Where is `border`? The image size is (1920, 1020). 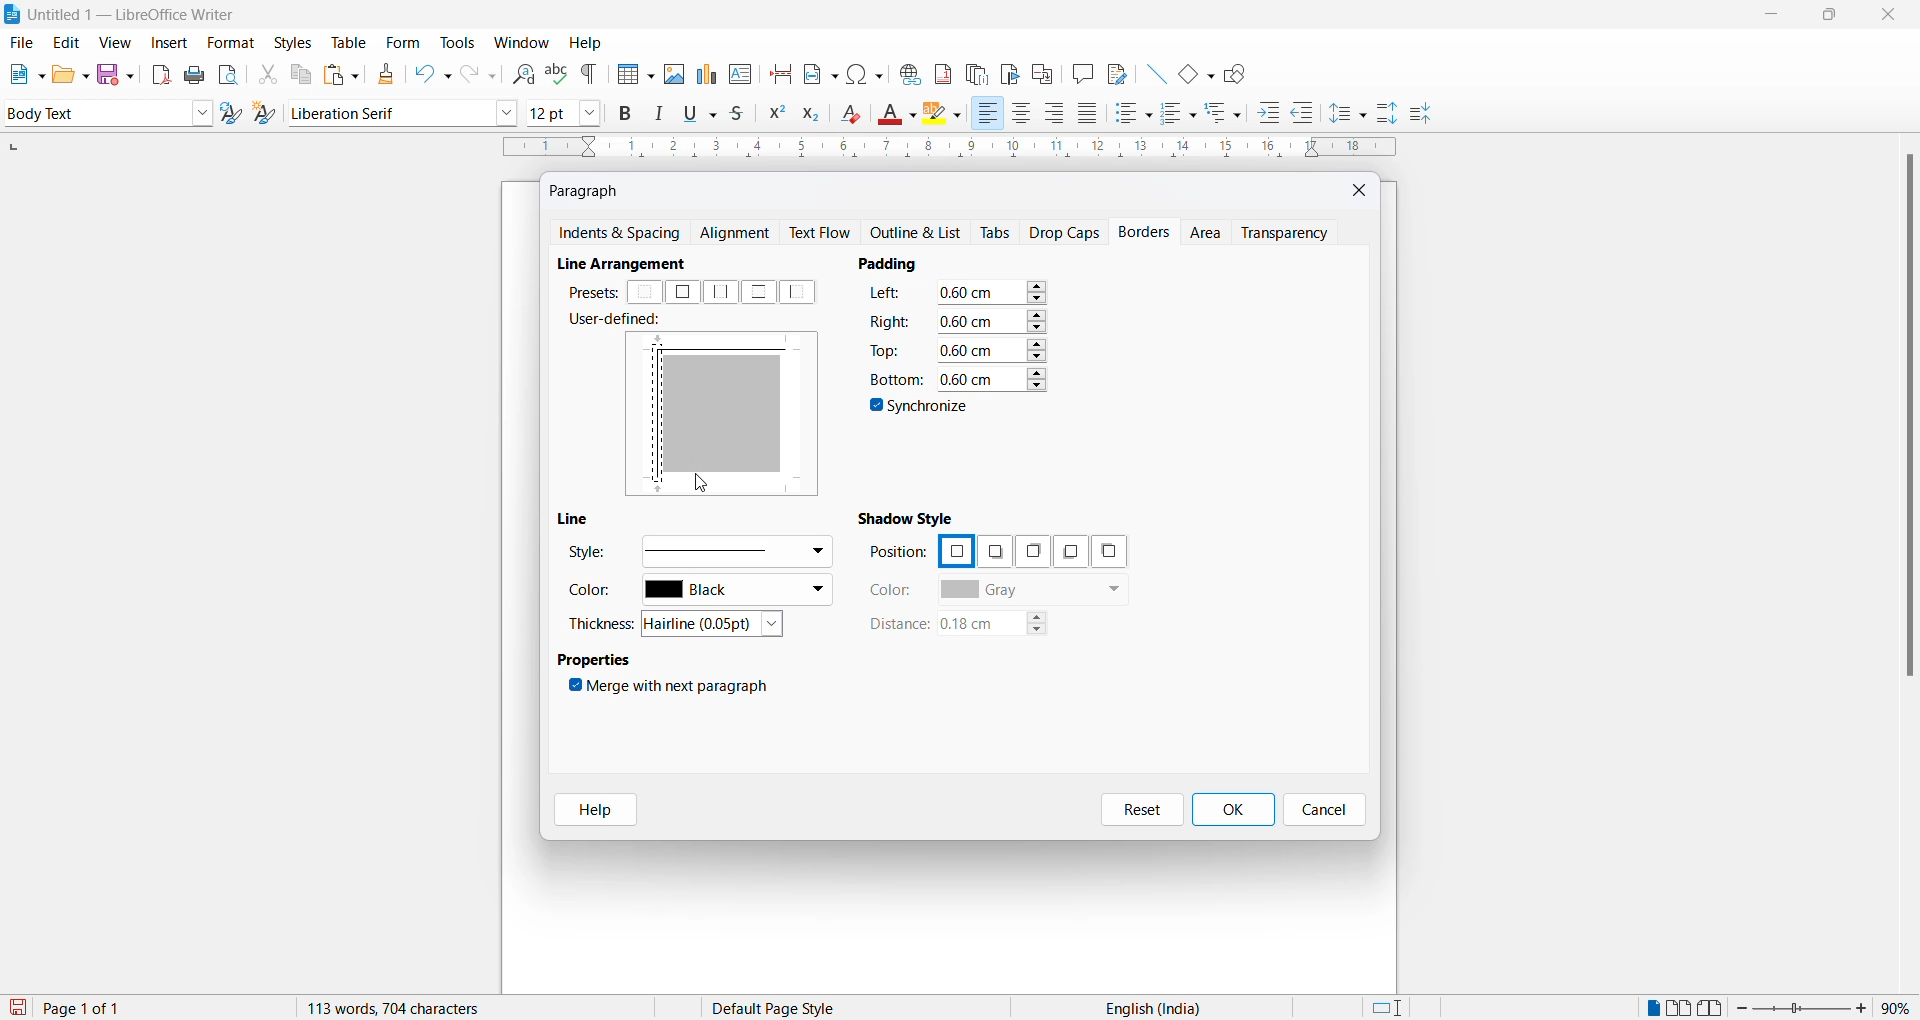
border is located at coordinates (737, 347).